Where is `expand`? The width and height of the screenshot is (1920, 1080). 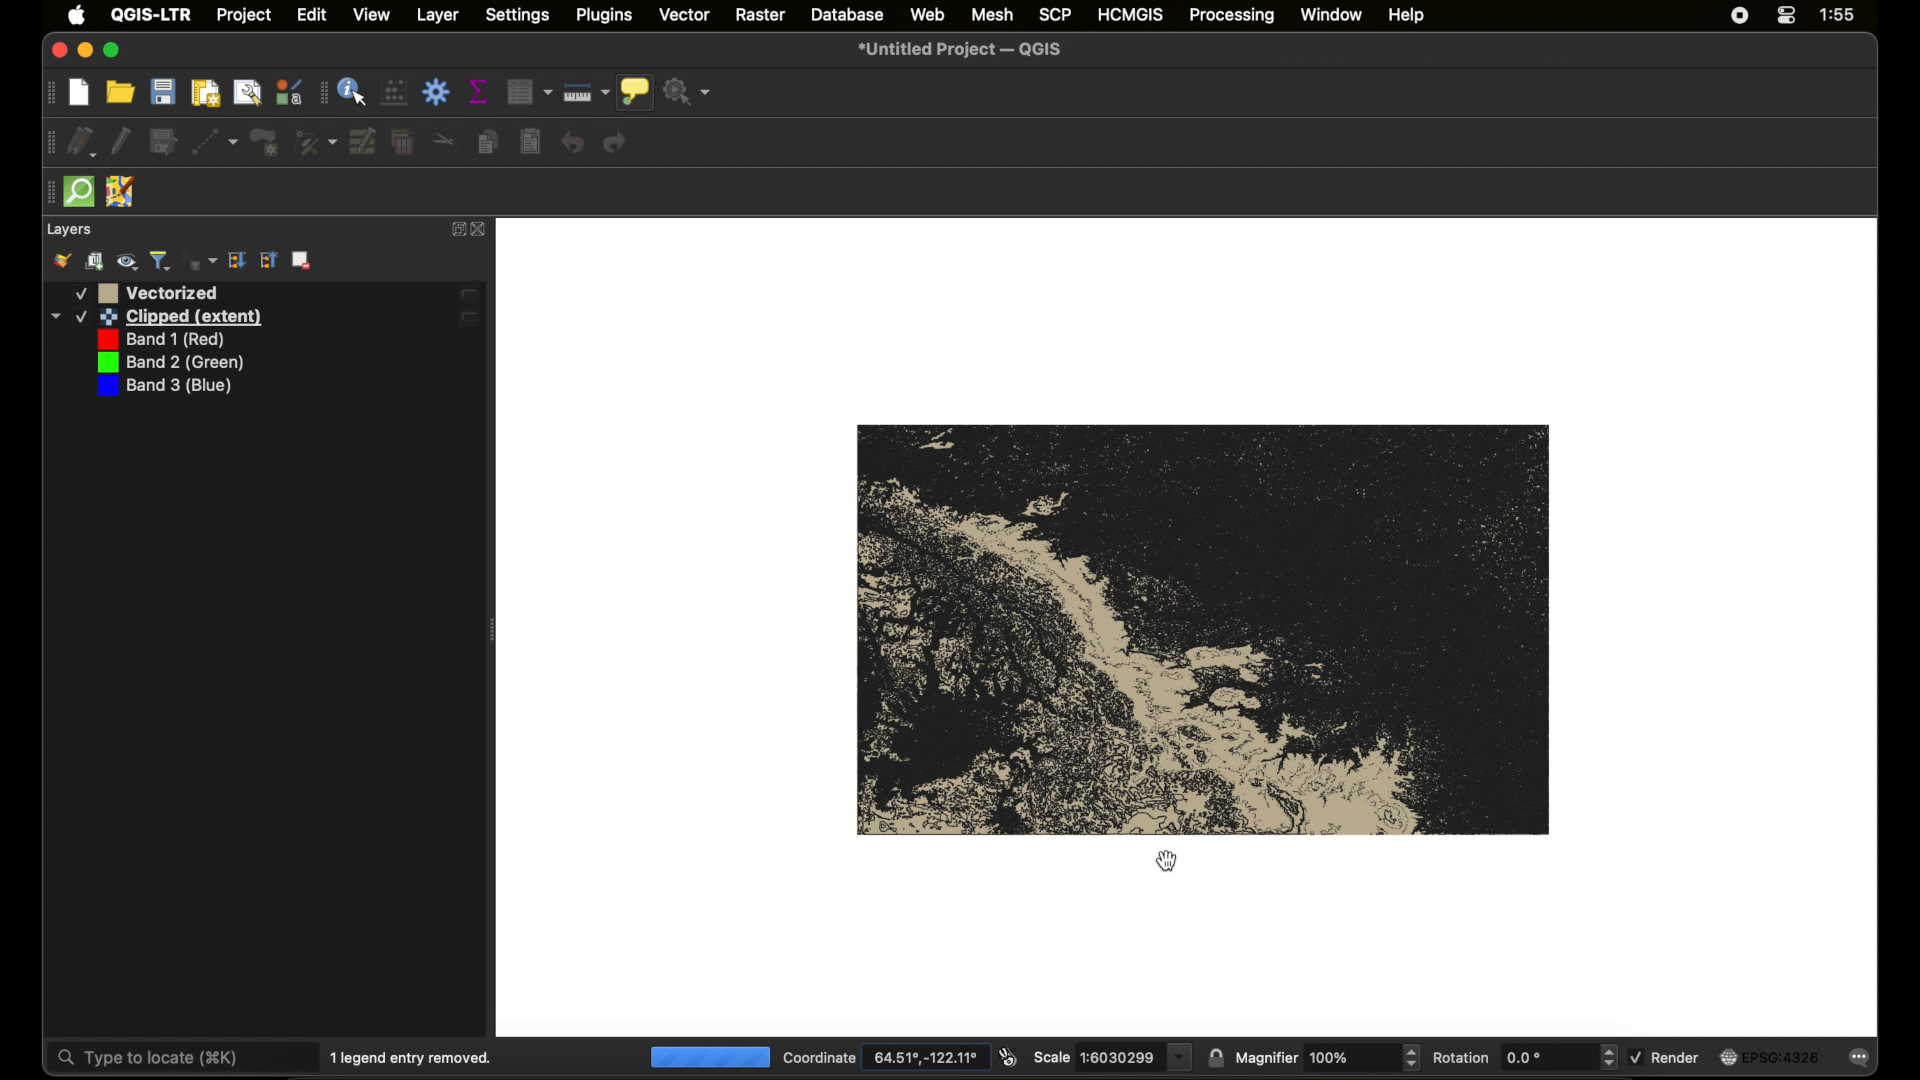
expand is located at coordinates (456, 229).